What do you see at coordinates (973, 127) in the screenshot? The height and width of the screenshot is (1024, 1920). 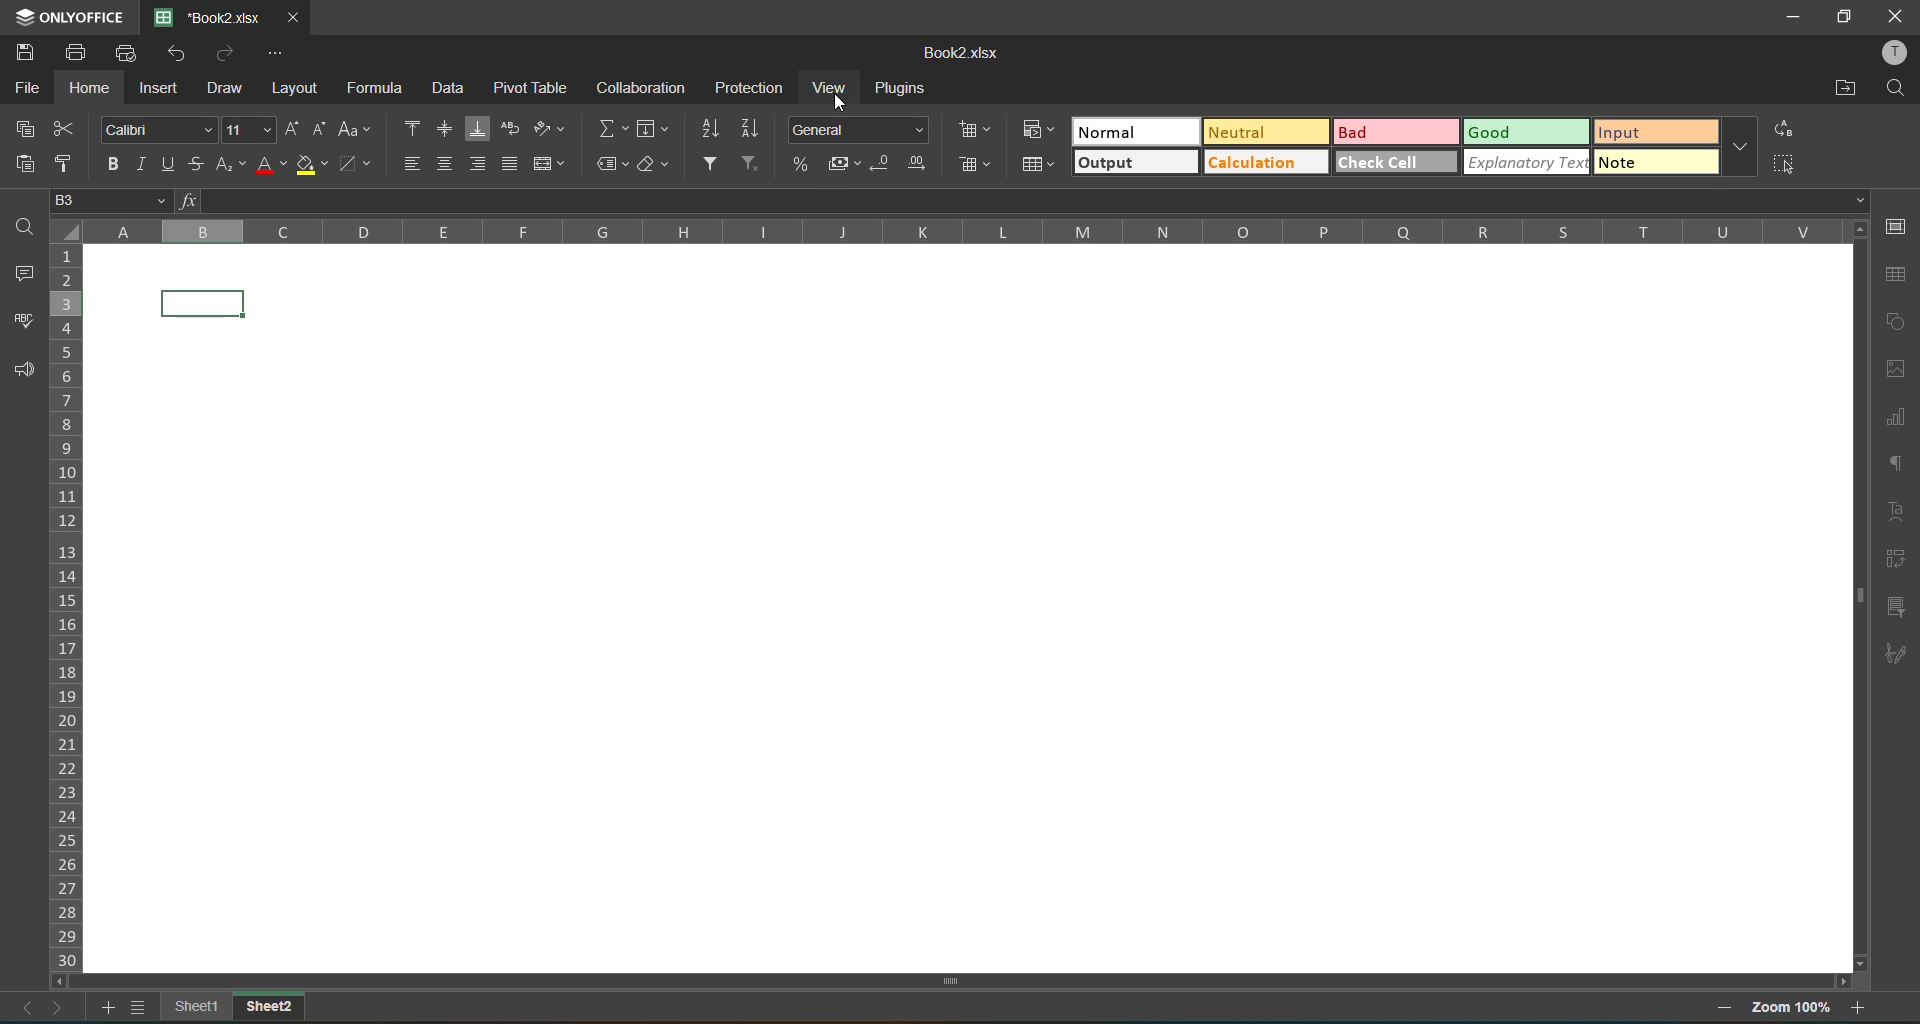 I see `insert cells` at bounding box center [973, 127].